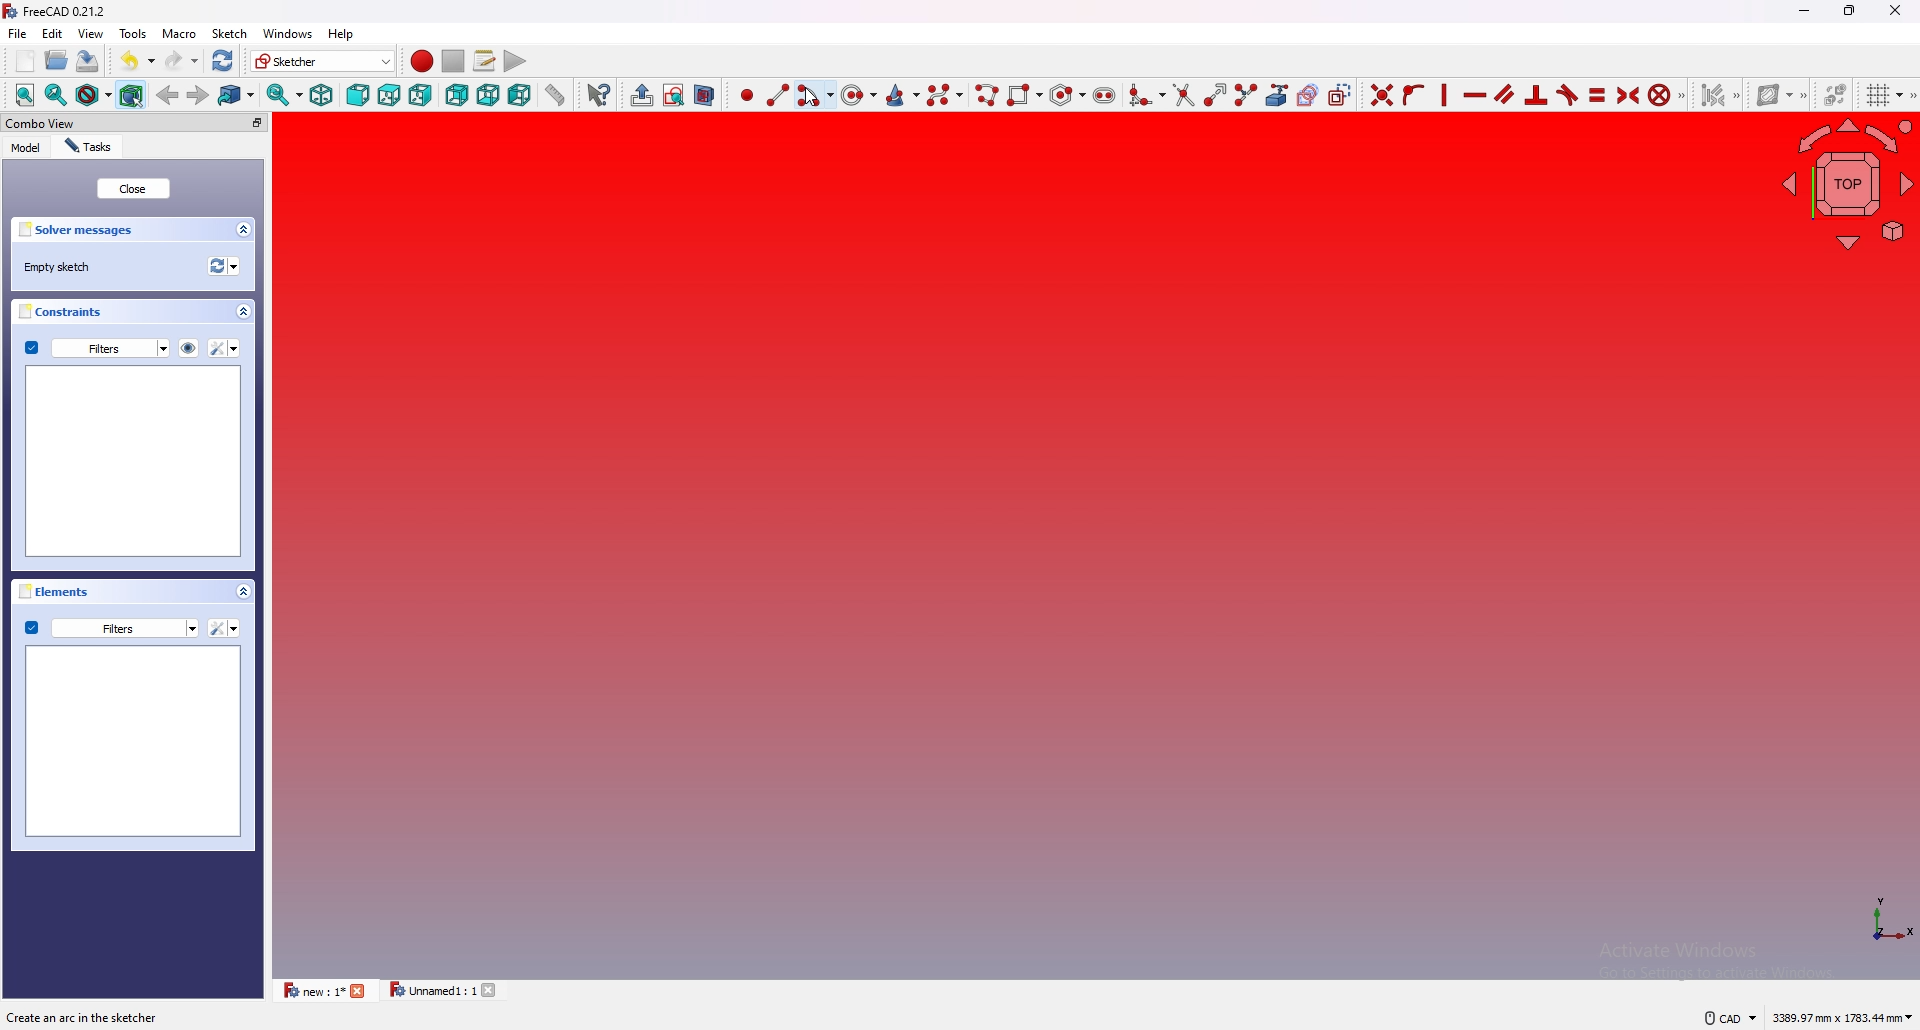  Describe the element at coordinates (598, 95) in the screenshot. I see `Whats this?` at that location.